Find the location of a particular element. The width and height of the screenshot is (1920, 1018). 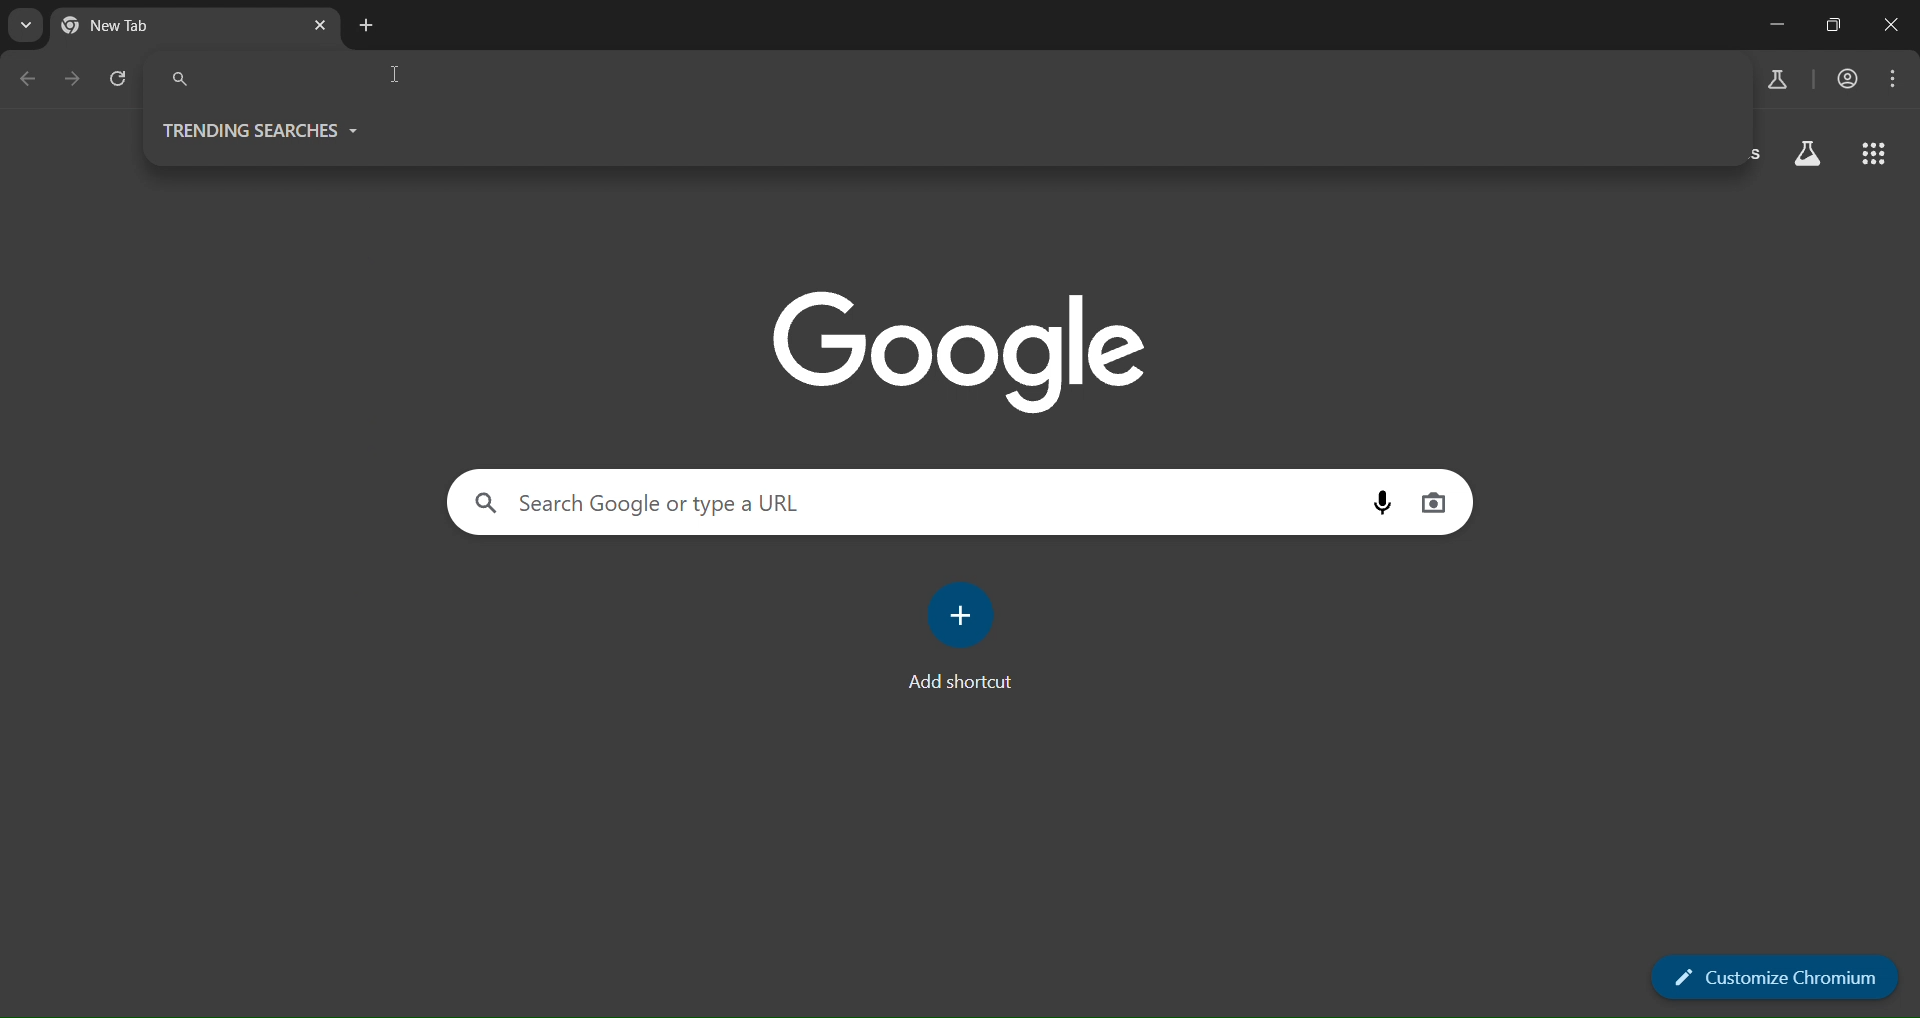

restore down is located at coordinates (1829, 26).